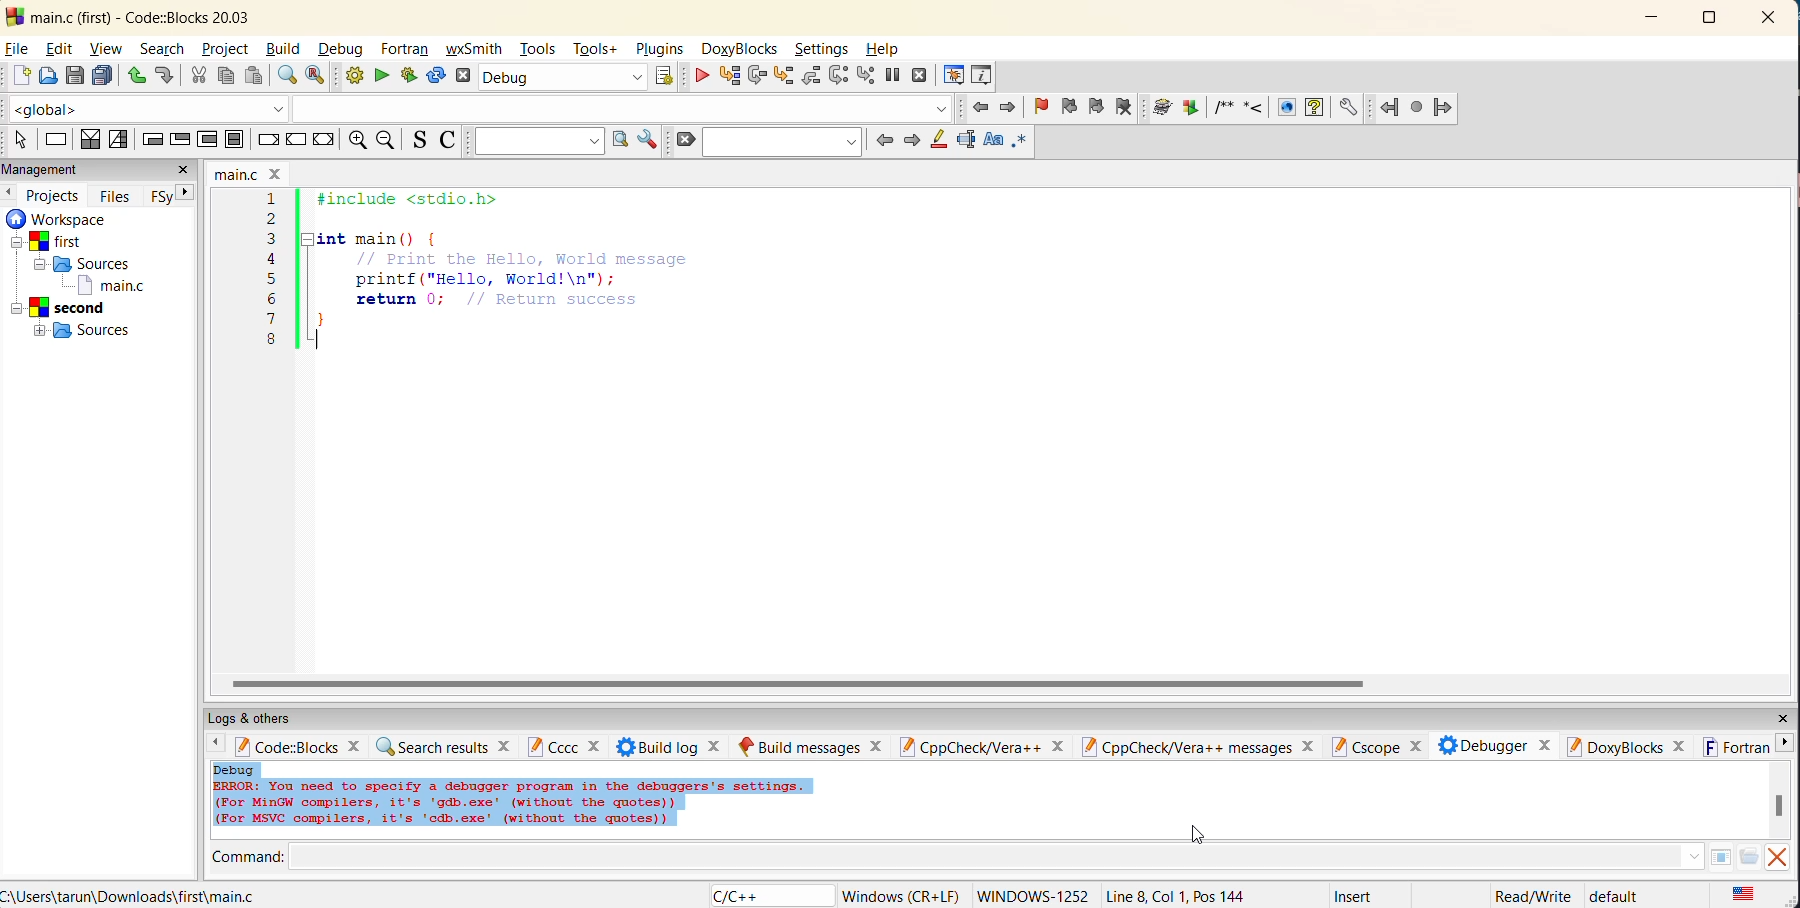 The height and width of the screenshot is (908, 1800). I want to click on workspaces, so click(87, 280).